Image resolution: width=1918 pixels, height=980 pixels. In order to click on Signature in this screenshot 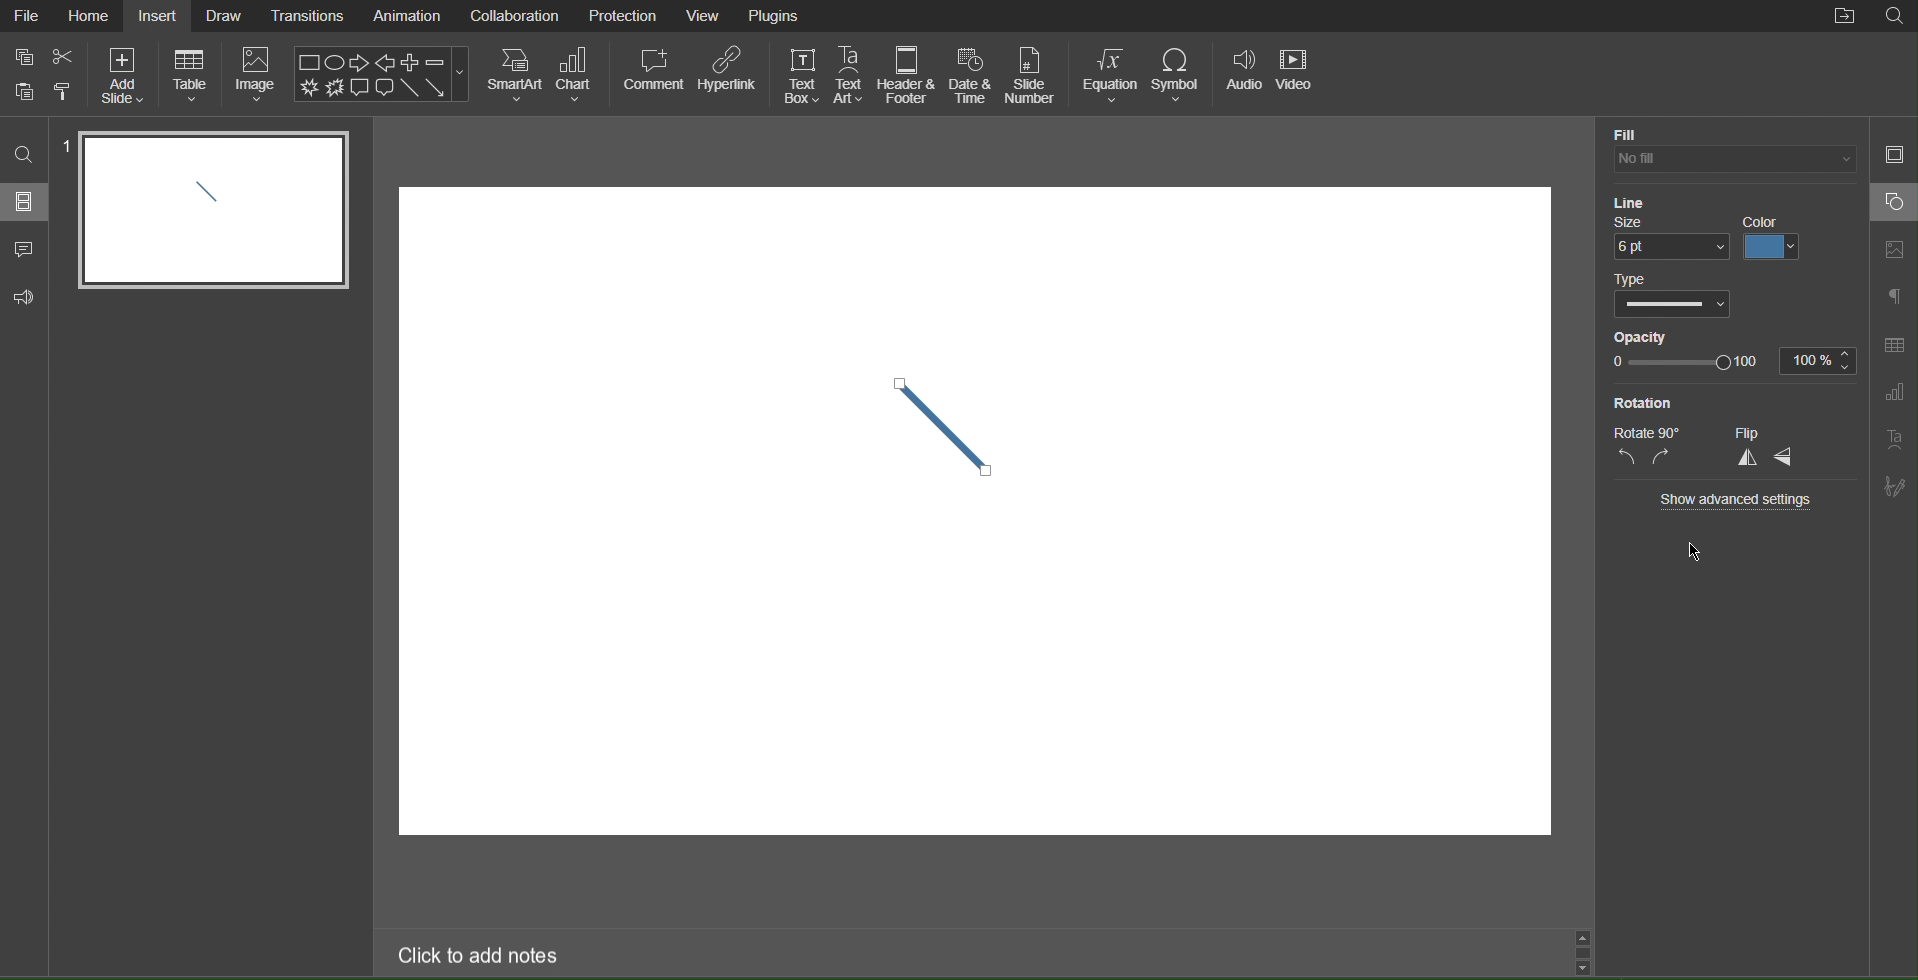, I will do `click(1896, 487)`.